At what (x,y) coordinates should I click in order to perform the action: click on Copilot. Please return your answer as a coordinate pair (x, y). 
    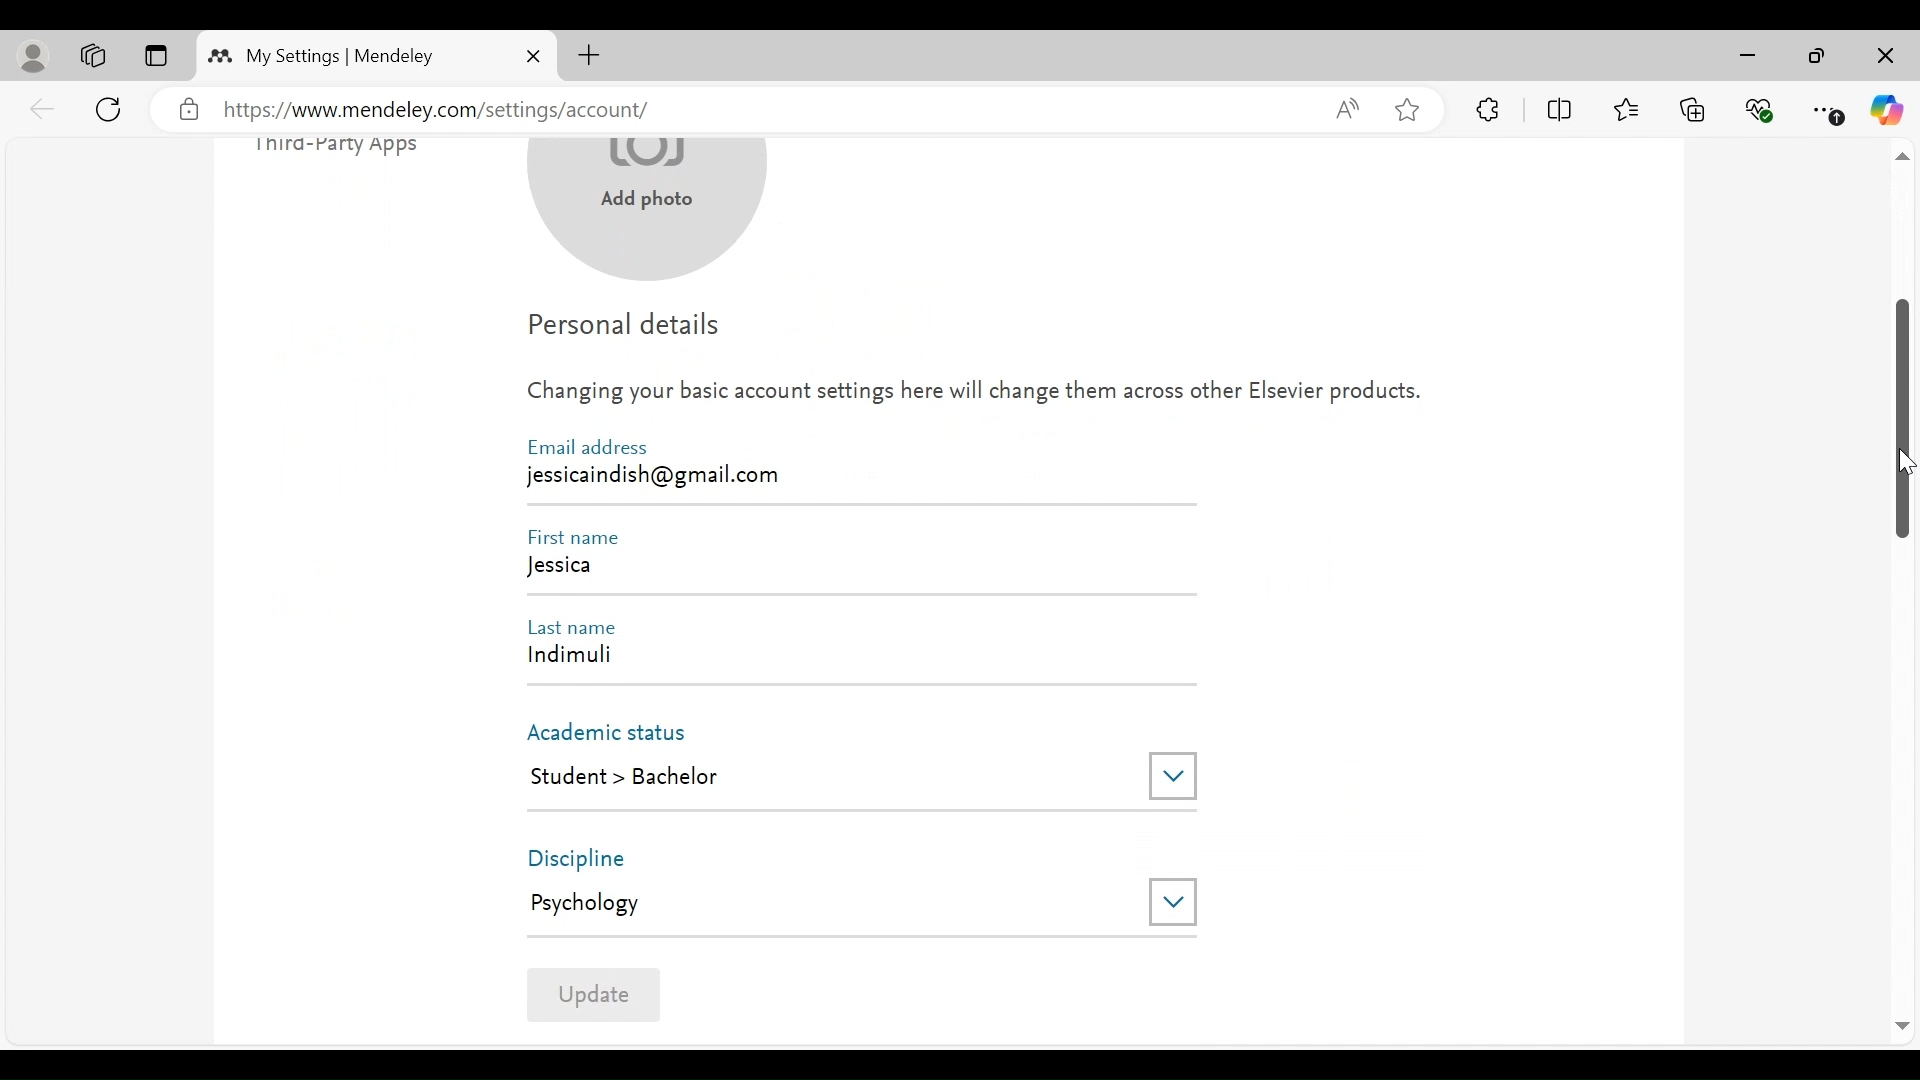
    Looking at the image, I should click on (1887, 110).